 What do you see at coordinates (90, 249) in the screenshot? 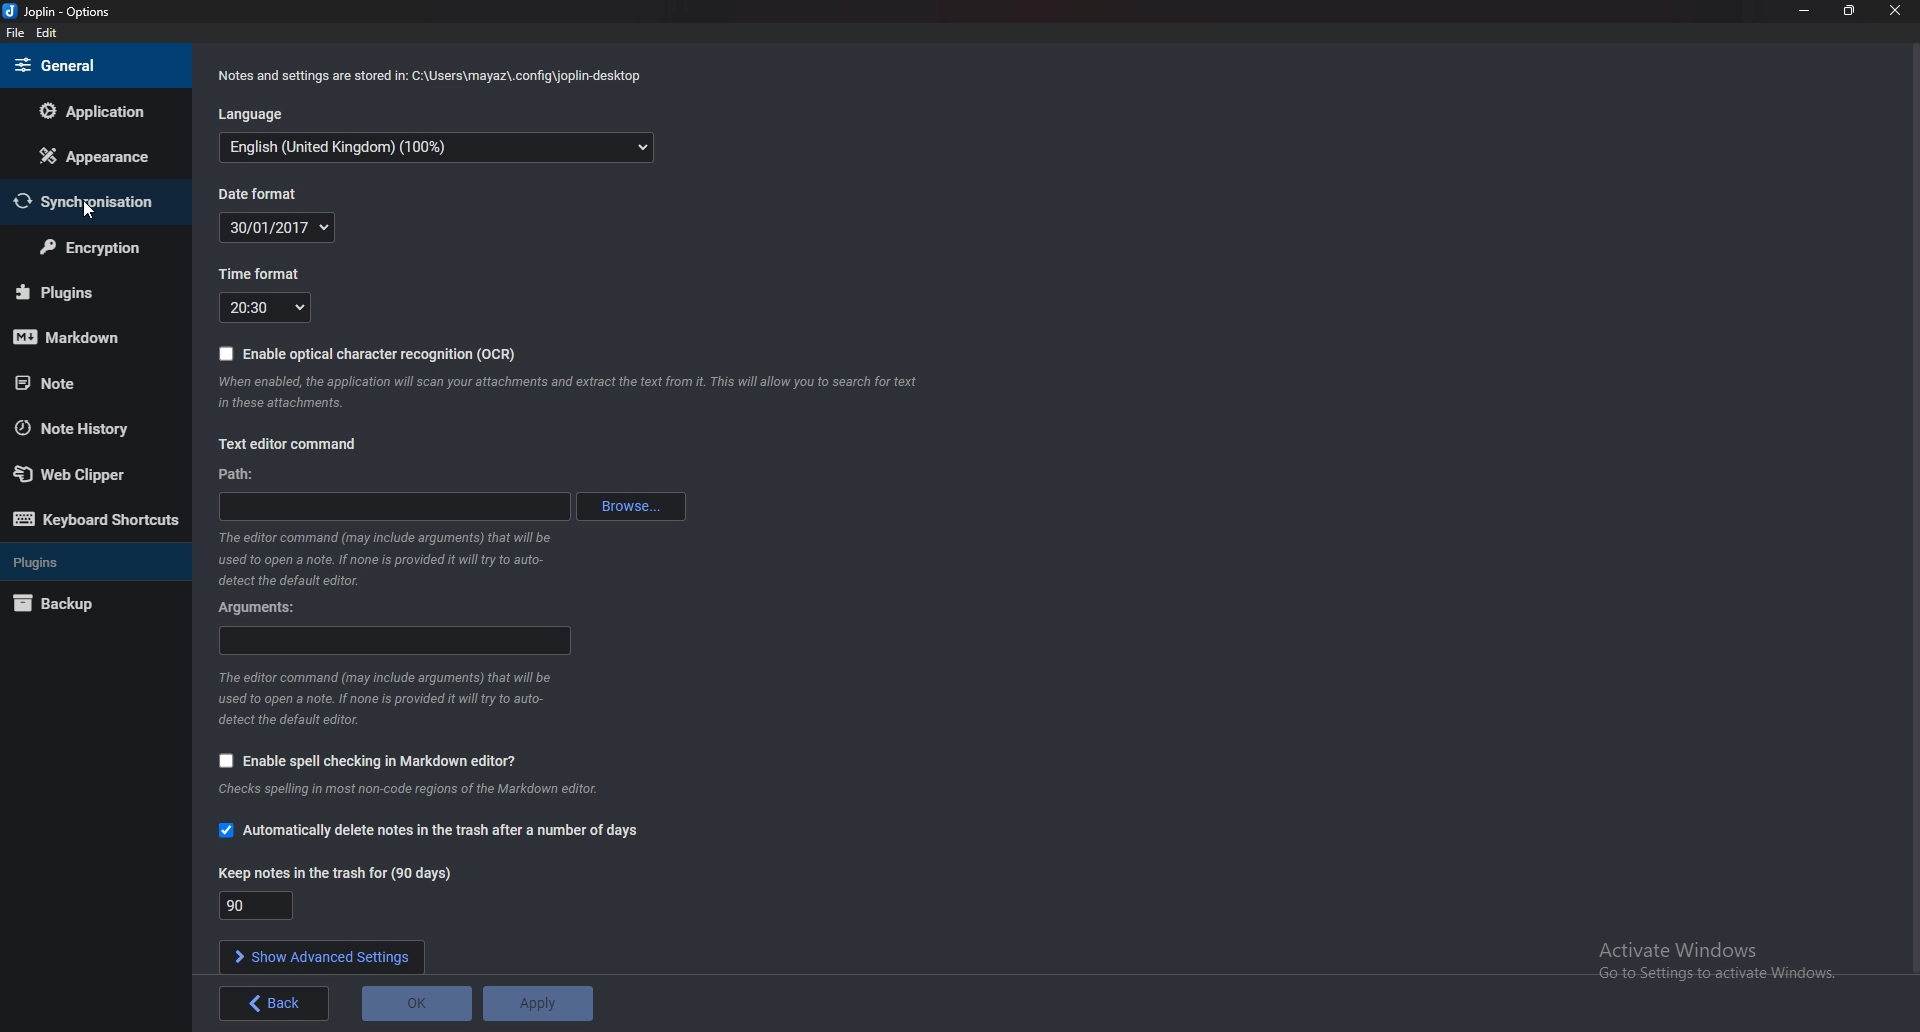
I see `Encryption` at bounding box center [90, 249].